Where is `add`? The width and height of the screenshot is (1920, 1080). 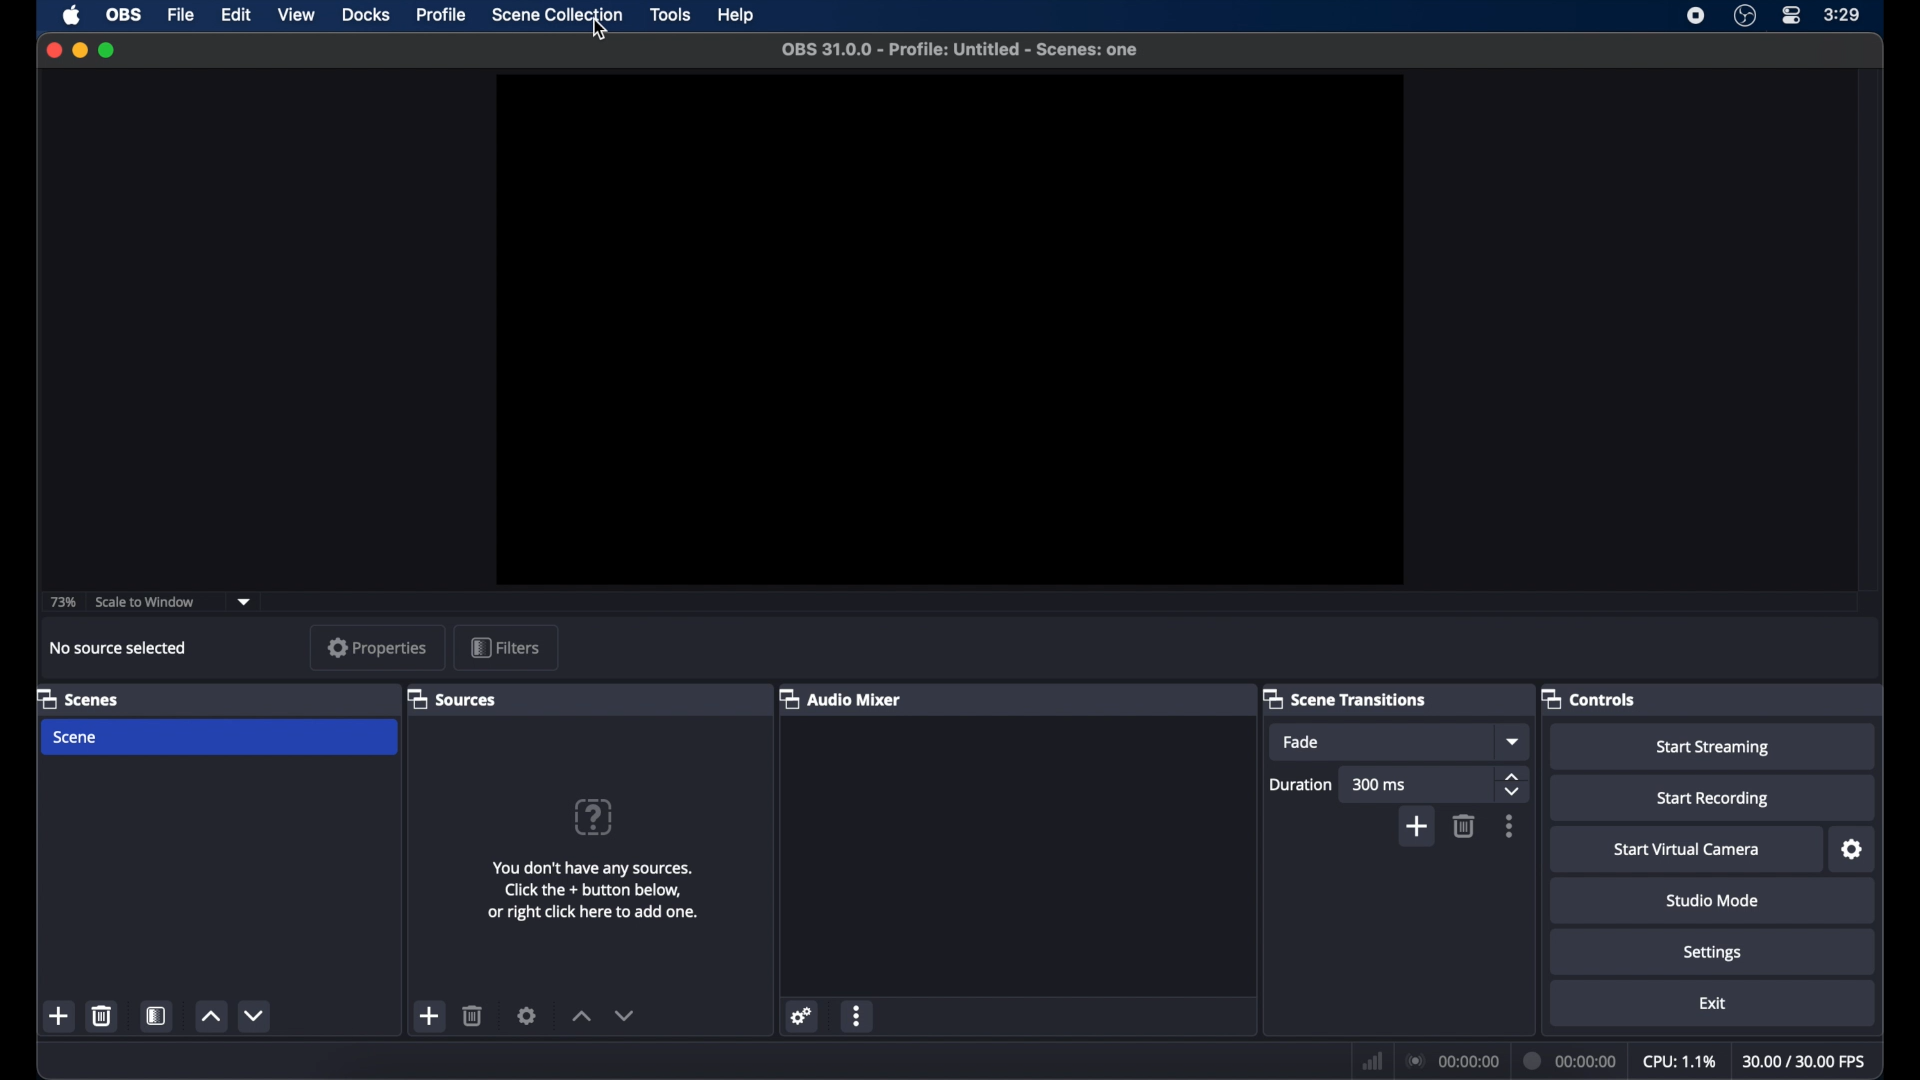 add is located at coordinates (428, 1015).